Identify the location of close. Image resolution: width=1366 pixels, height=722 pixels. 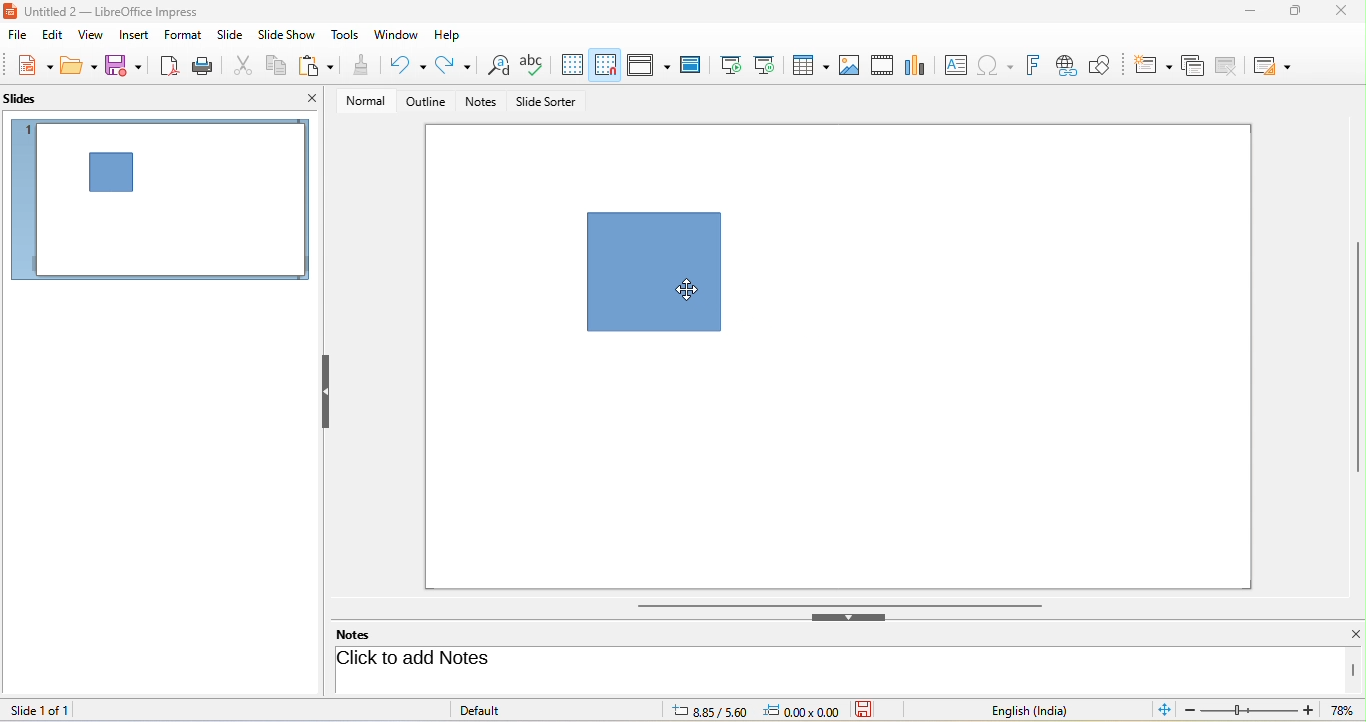
(1344, 635).